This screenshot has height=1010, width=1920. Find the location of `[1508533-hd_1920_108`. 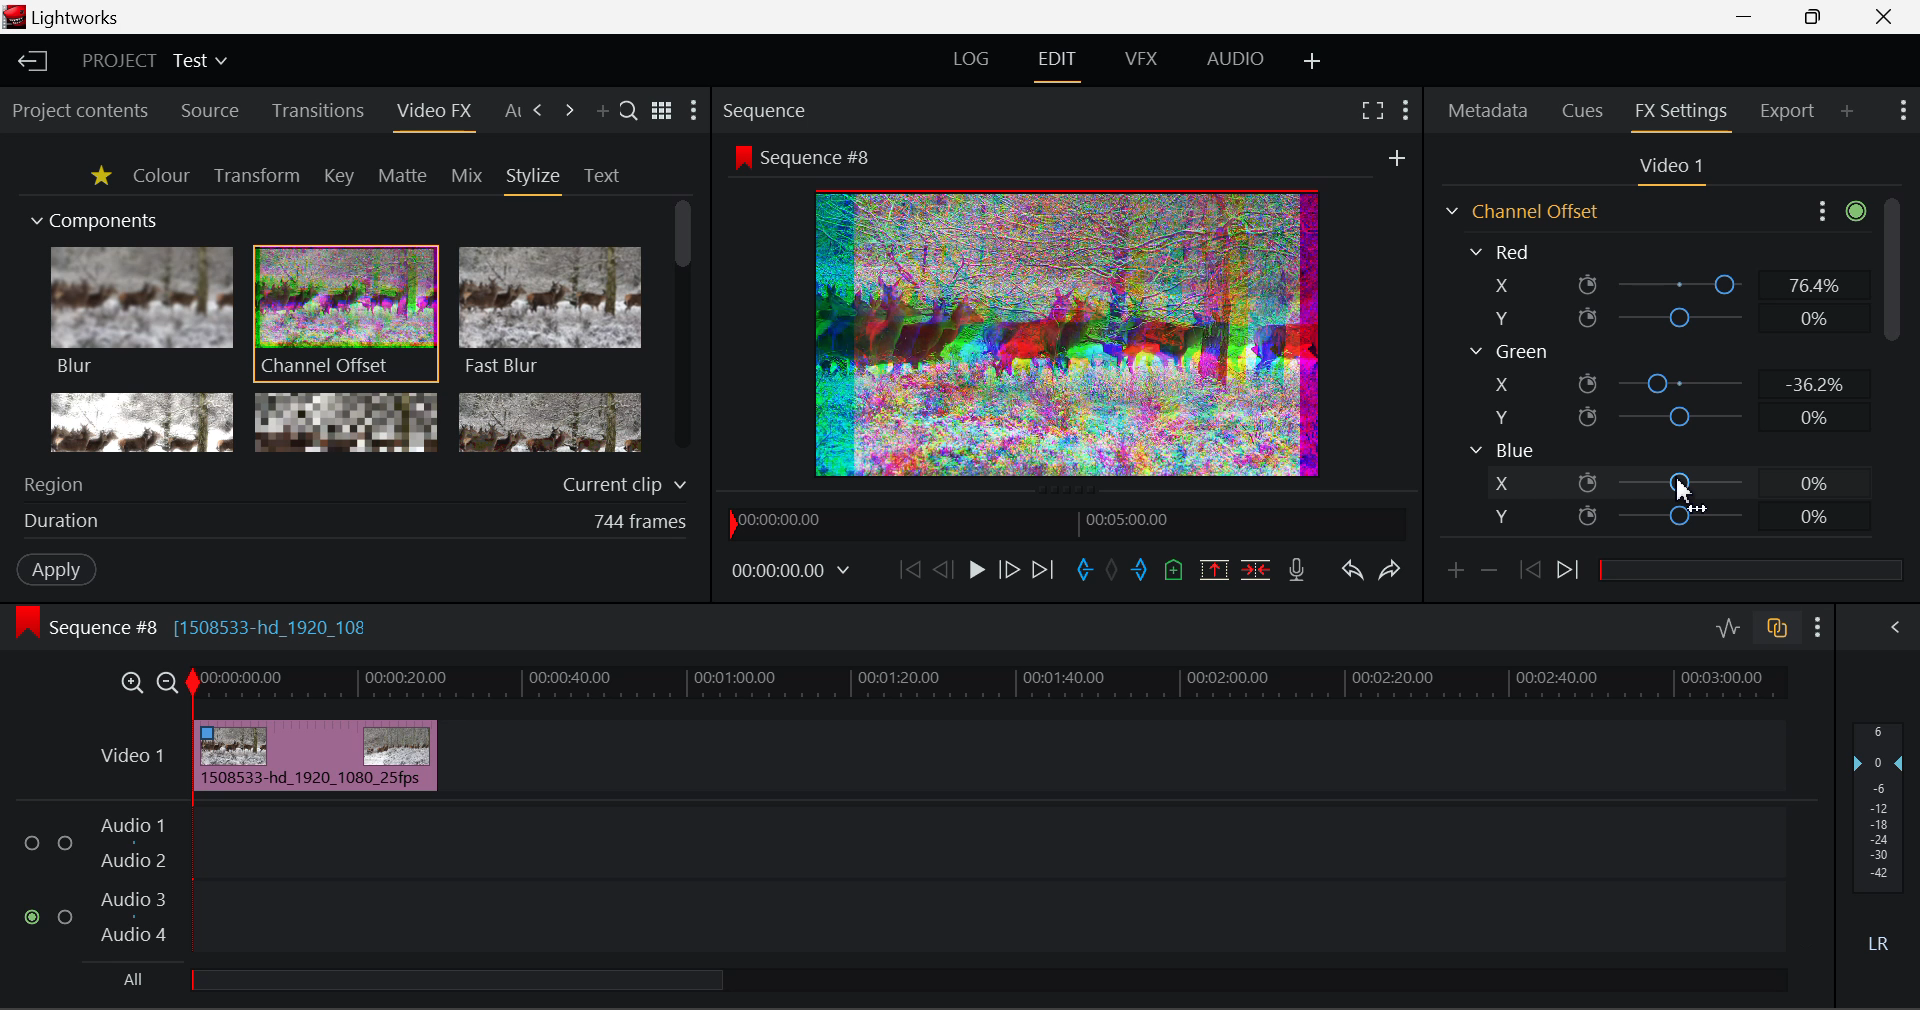

[1508533-hd_1920_108 is located at coordinates (284, 630).